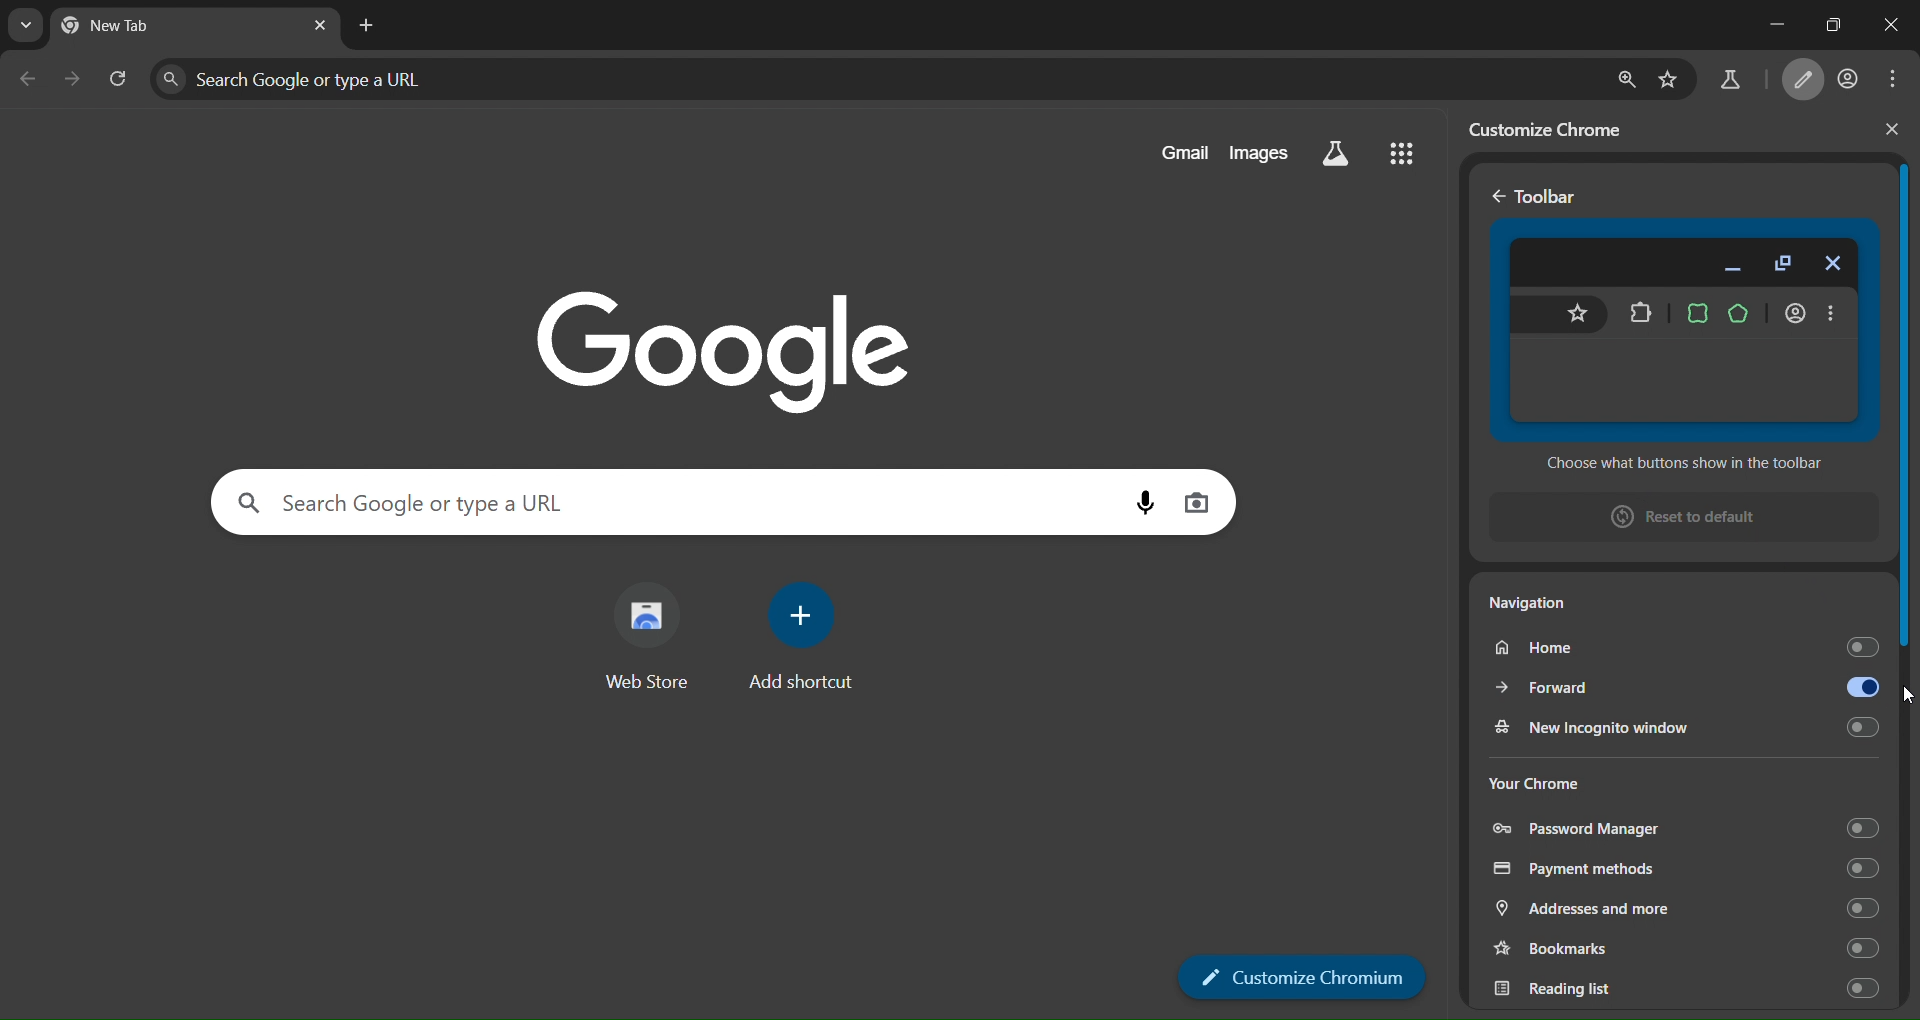 The width and height of the screenshot is (1920, 1020). Describe the element at coordinates (724, 349) in the screenshot. I see `Google logo` at that location.